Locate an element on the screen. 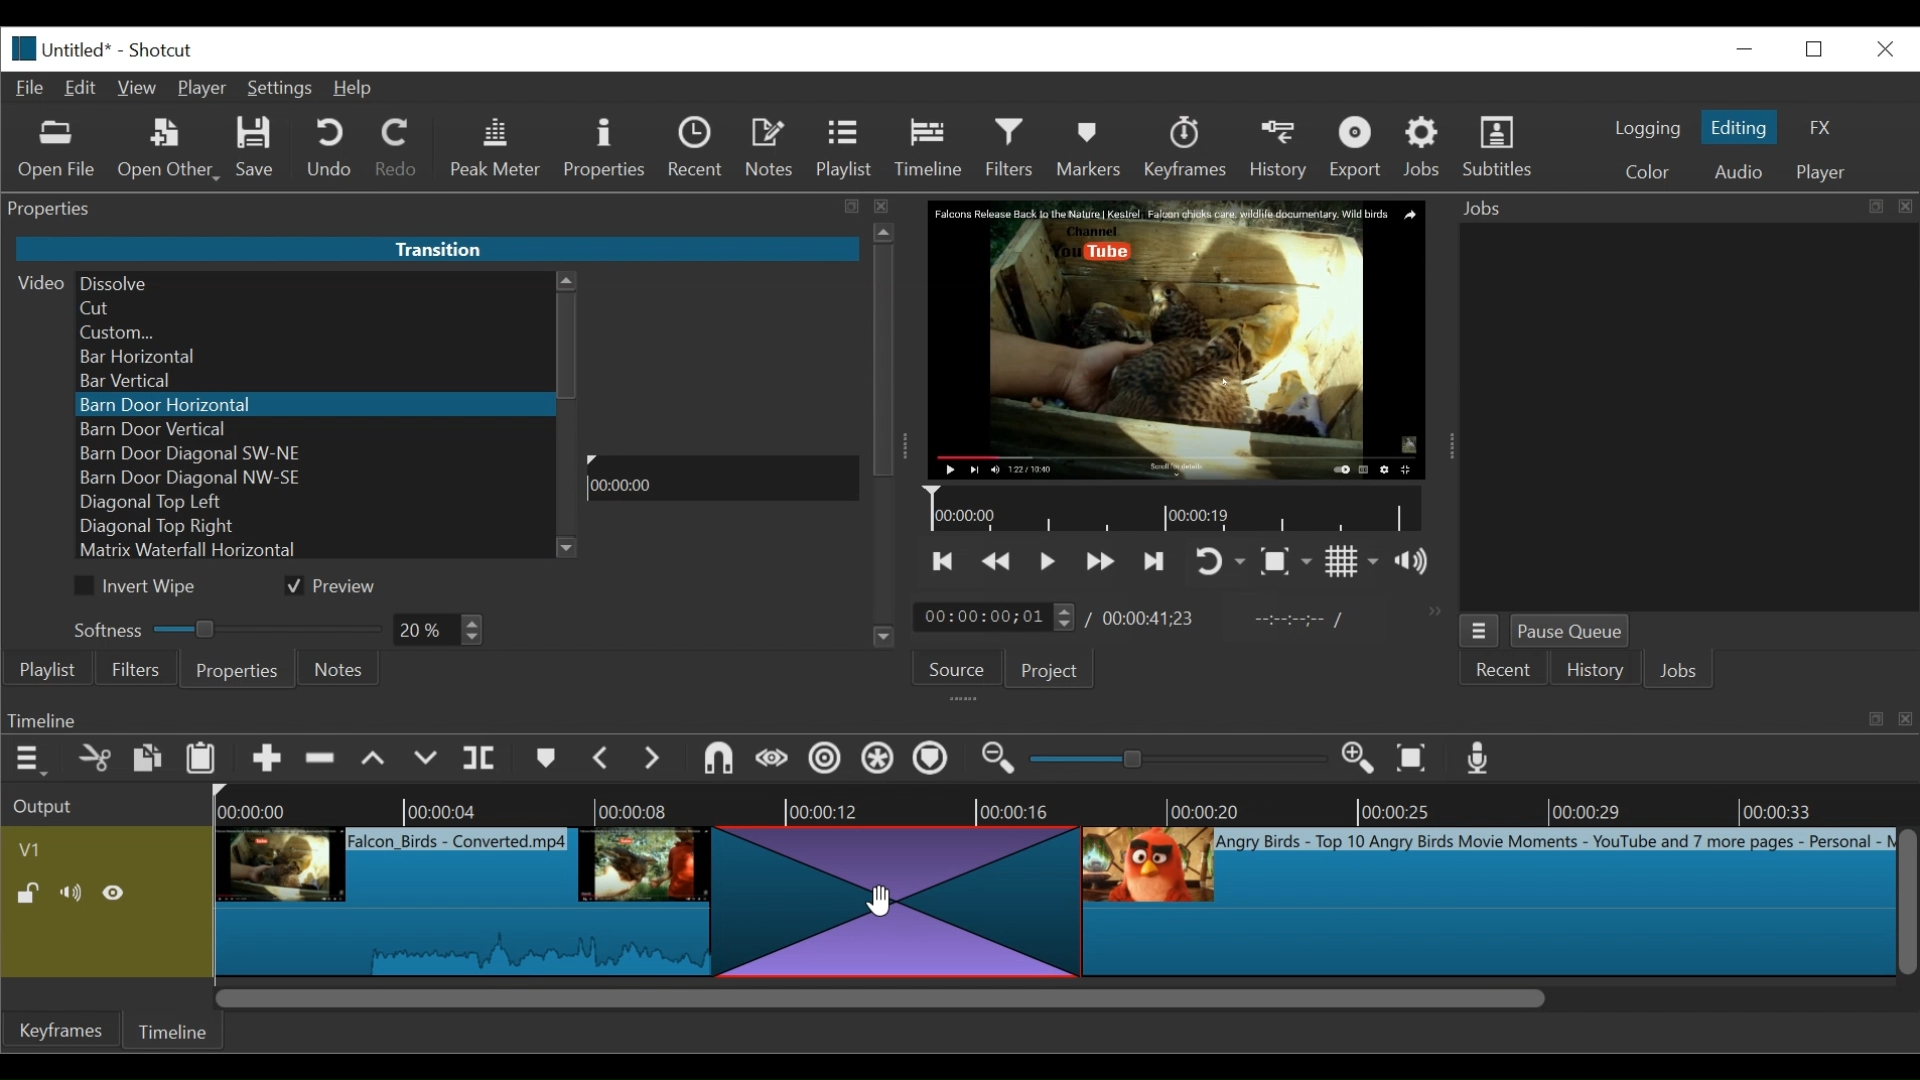 This screenshot has width=1920, height=1080. Source is located at coordinates (961, 667).